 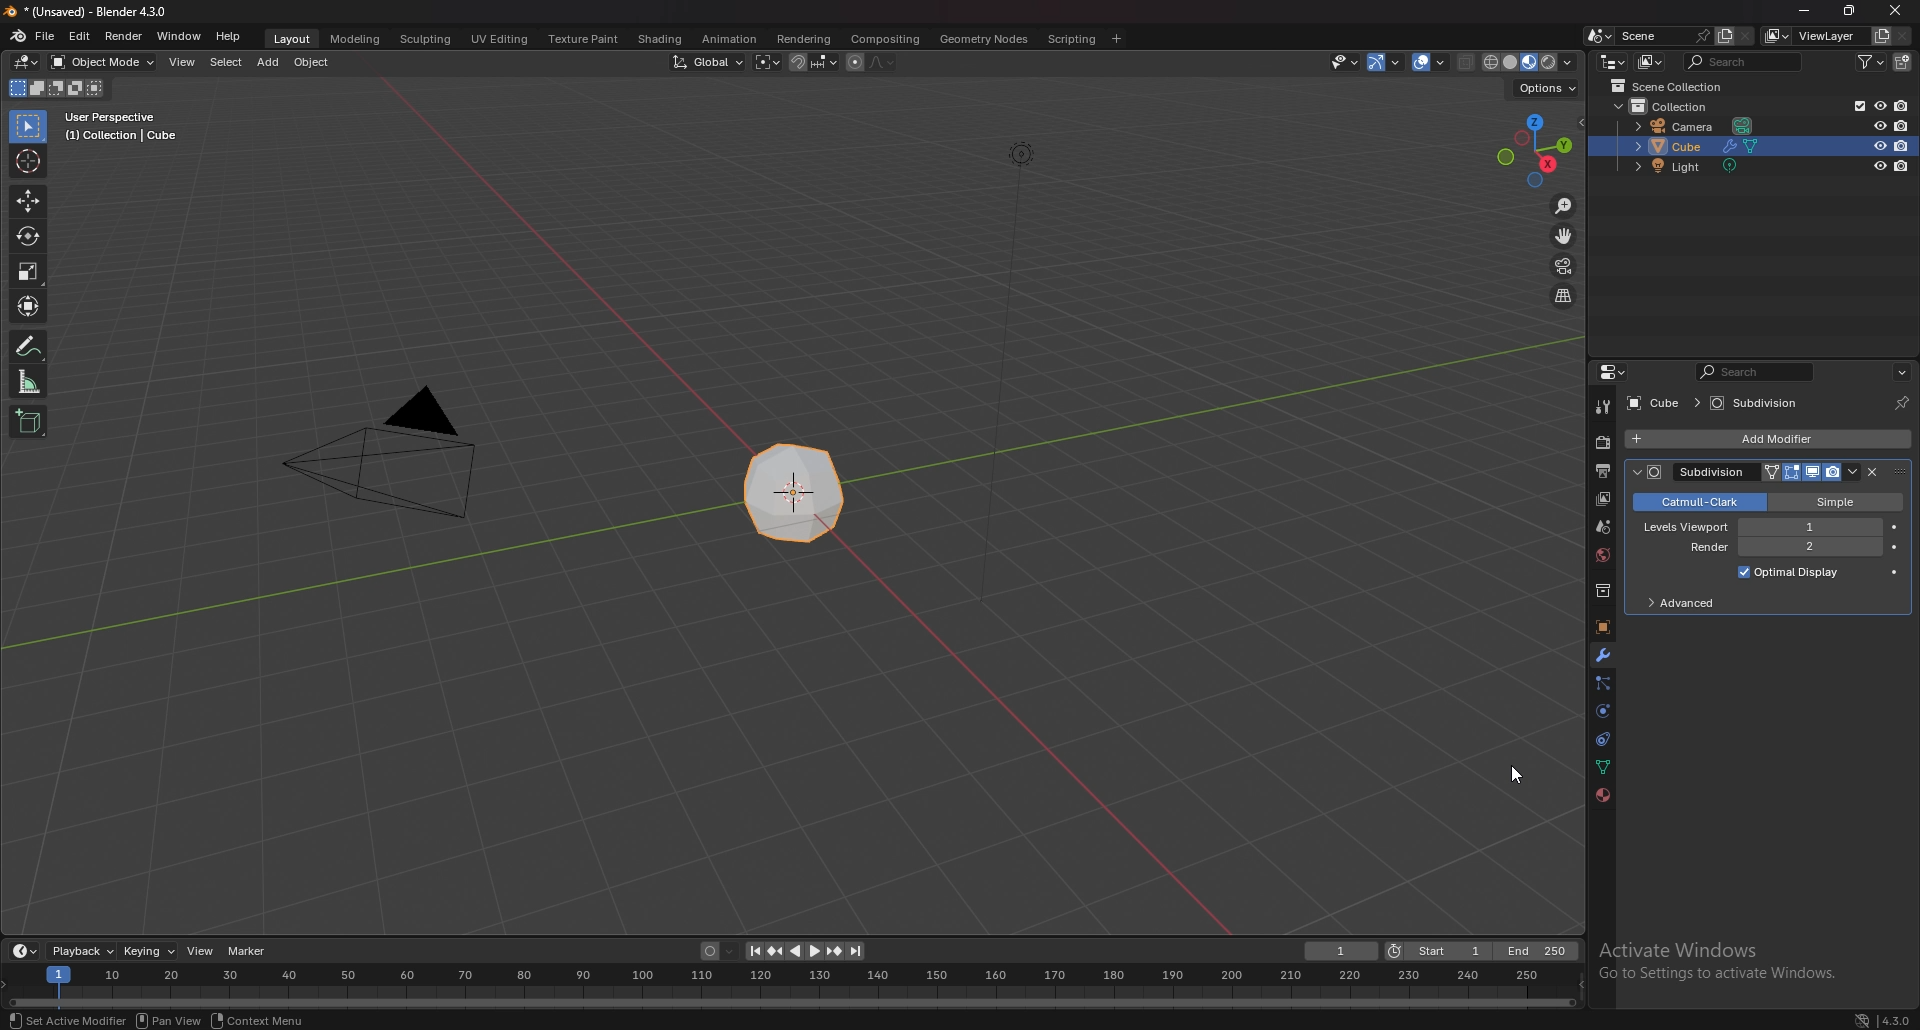 What do you see at coordinates (882, 63) in the screenshot?
I see `proportional editing fall off` at bounding box center [882, 63].